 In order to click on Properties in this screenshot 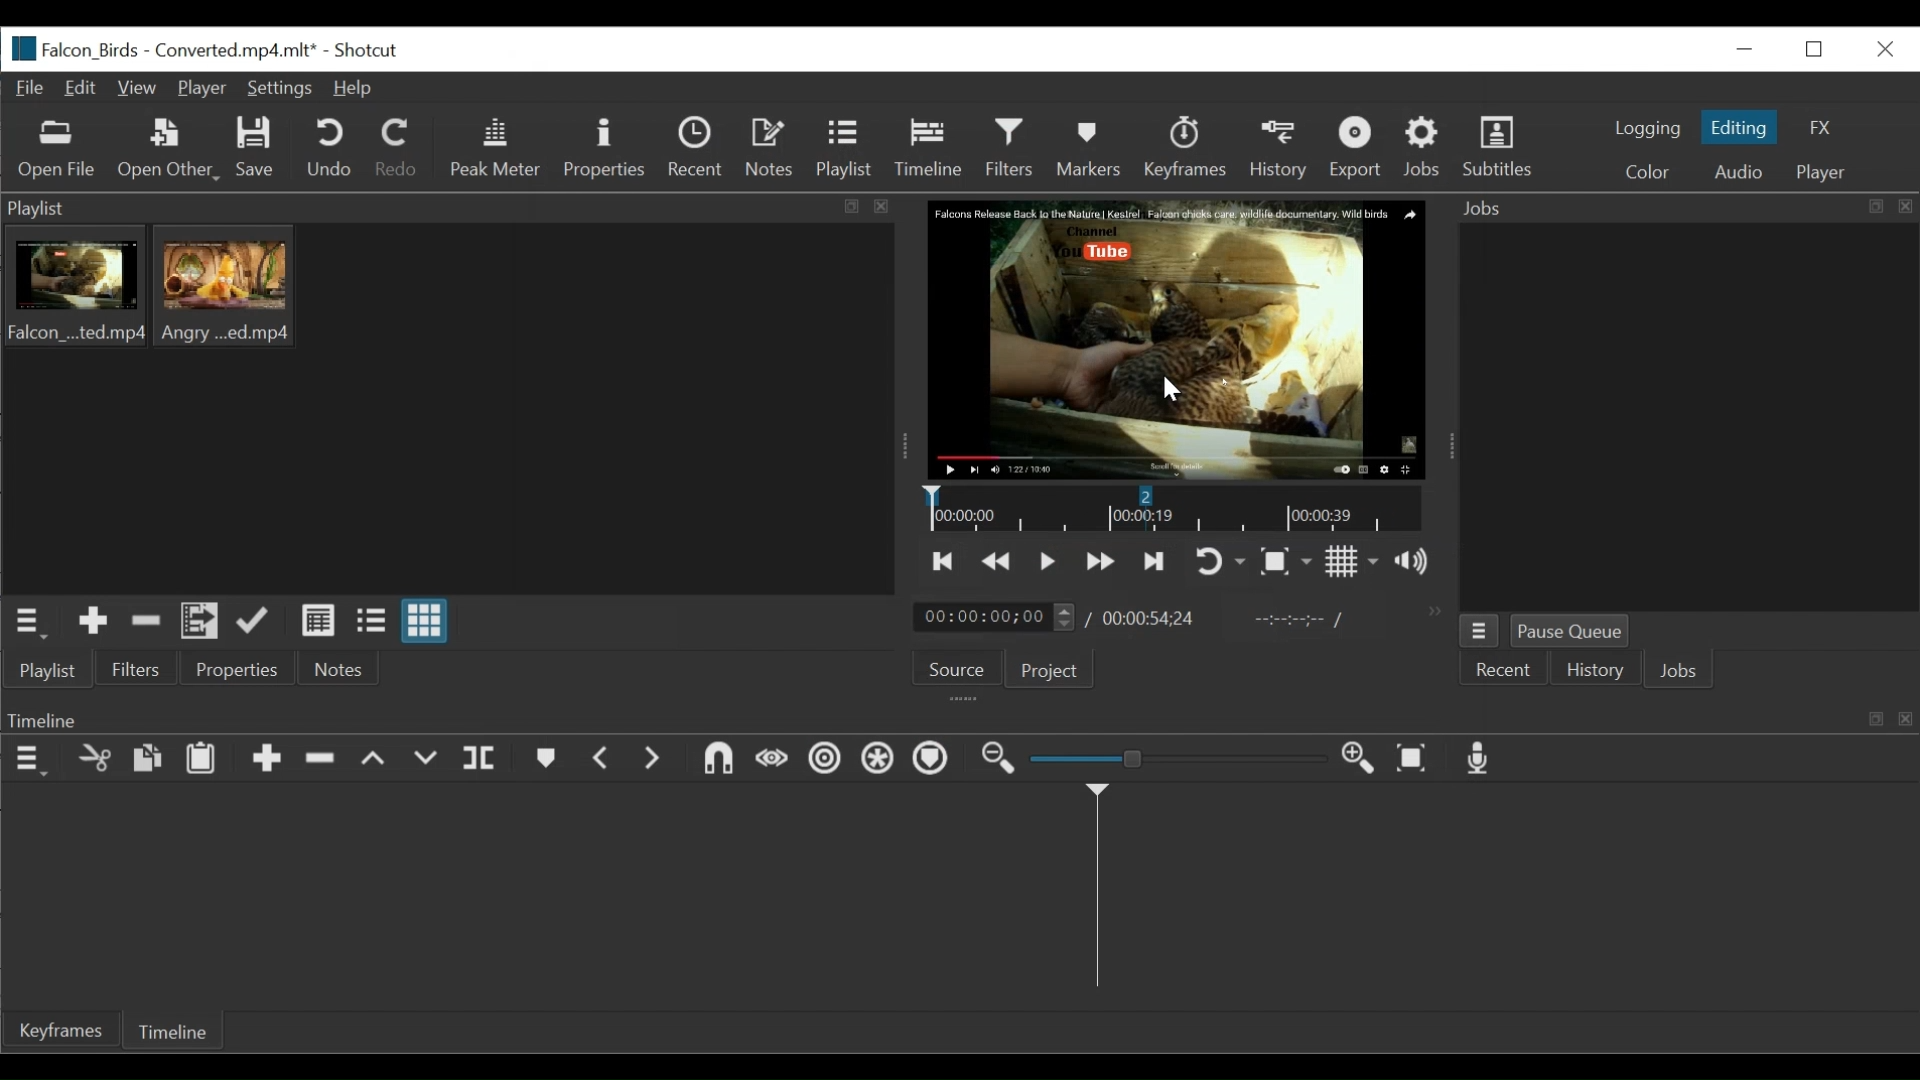, I will do `click(242, 667)`.